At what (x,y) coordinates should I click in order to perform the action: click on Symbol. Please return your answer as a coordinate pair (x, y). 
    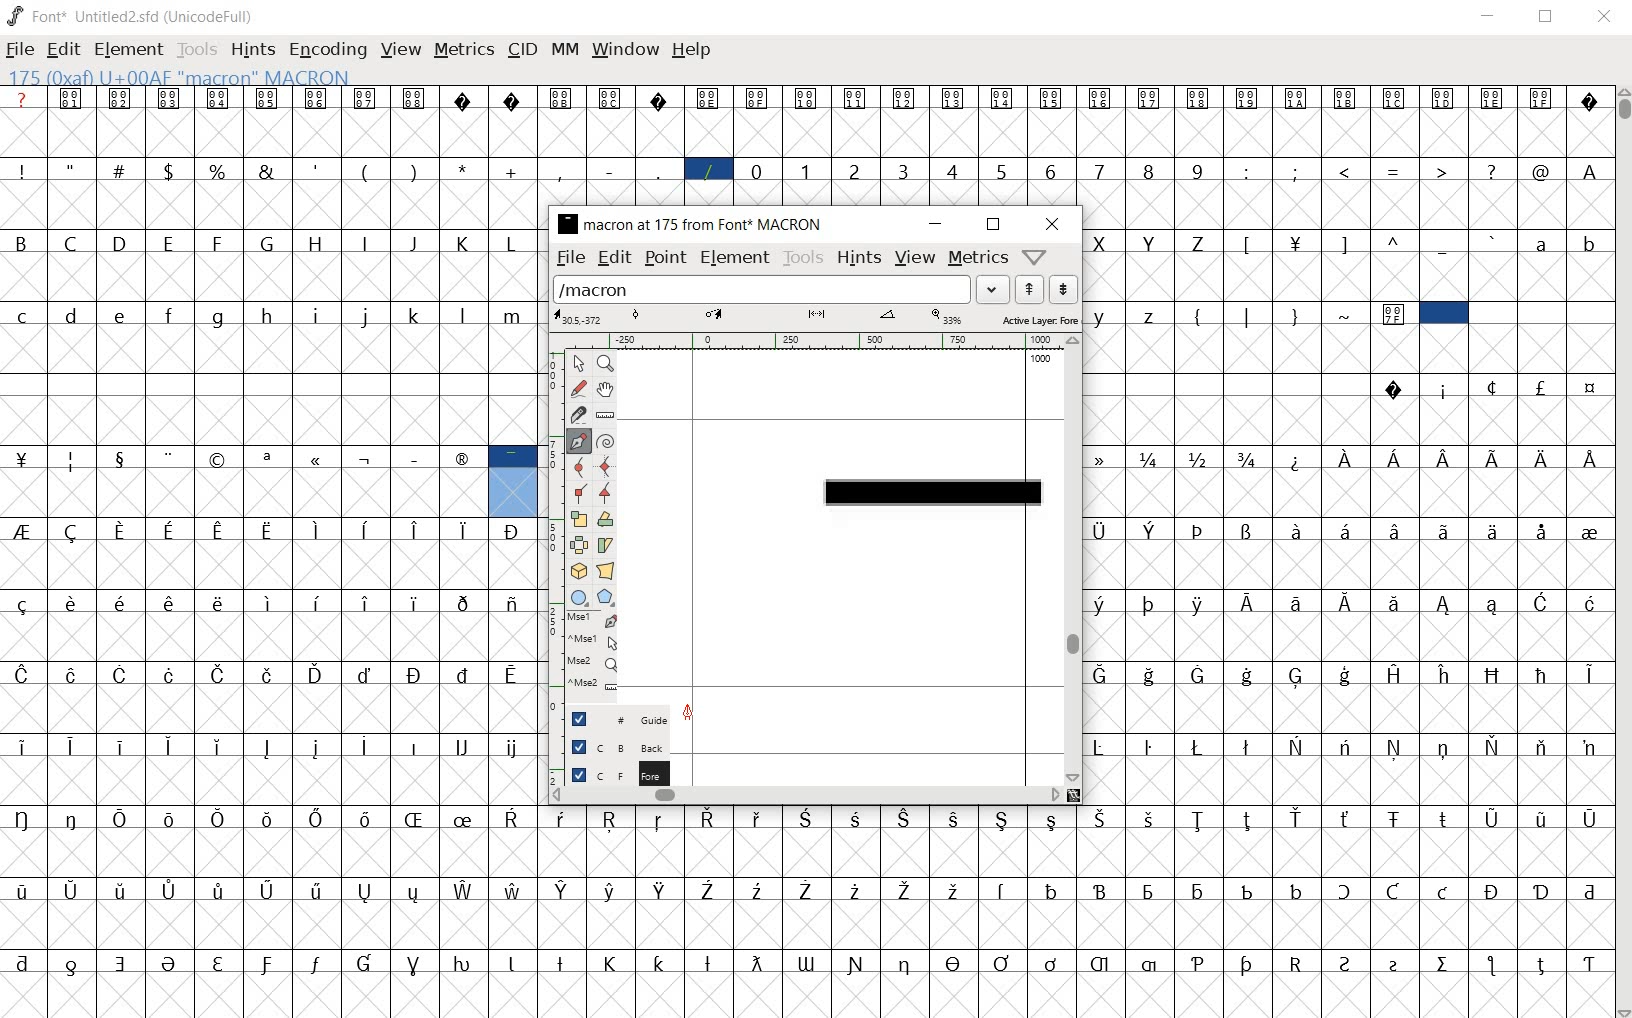
    Looking at the image, I should click on (1345, 891).